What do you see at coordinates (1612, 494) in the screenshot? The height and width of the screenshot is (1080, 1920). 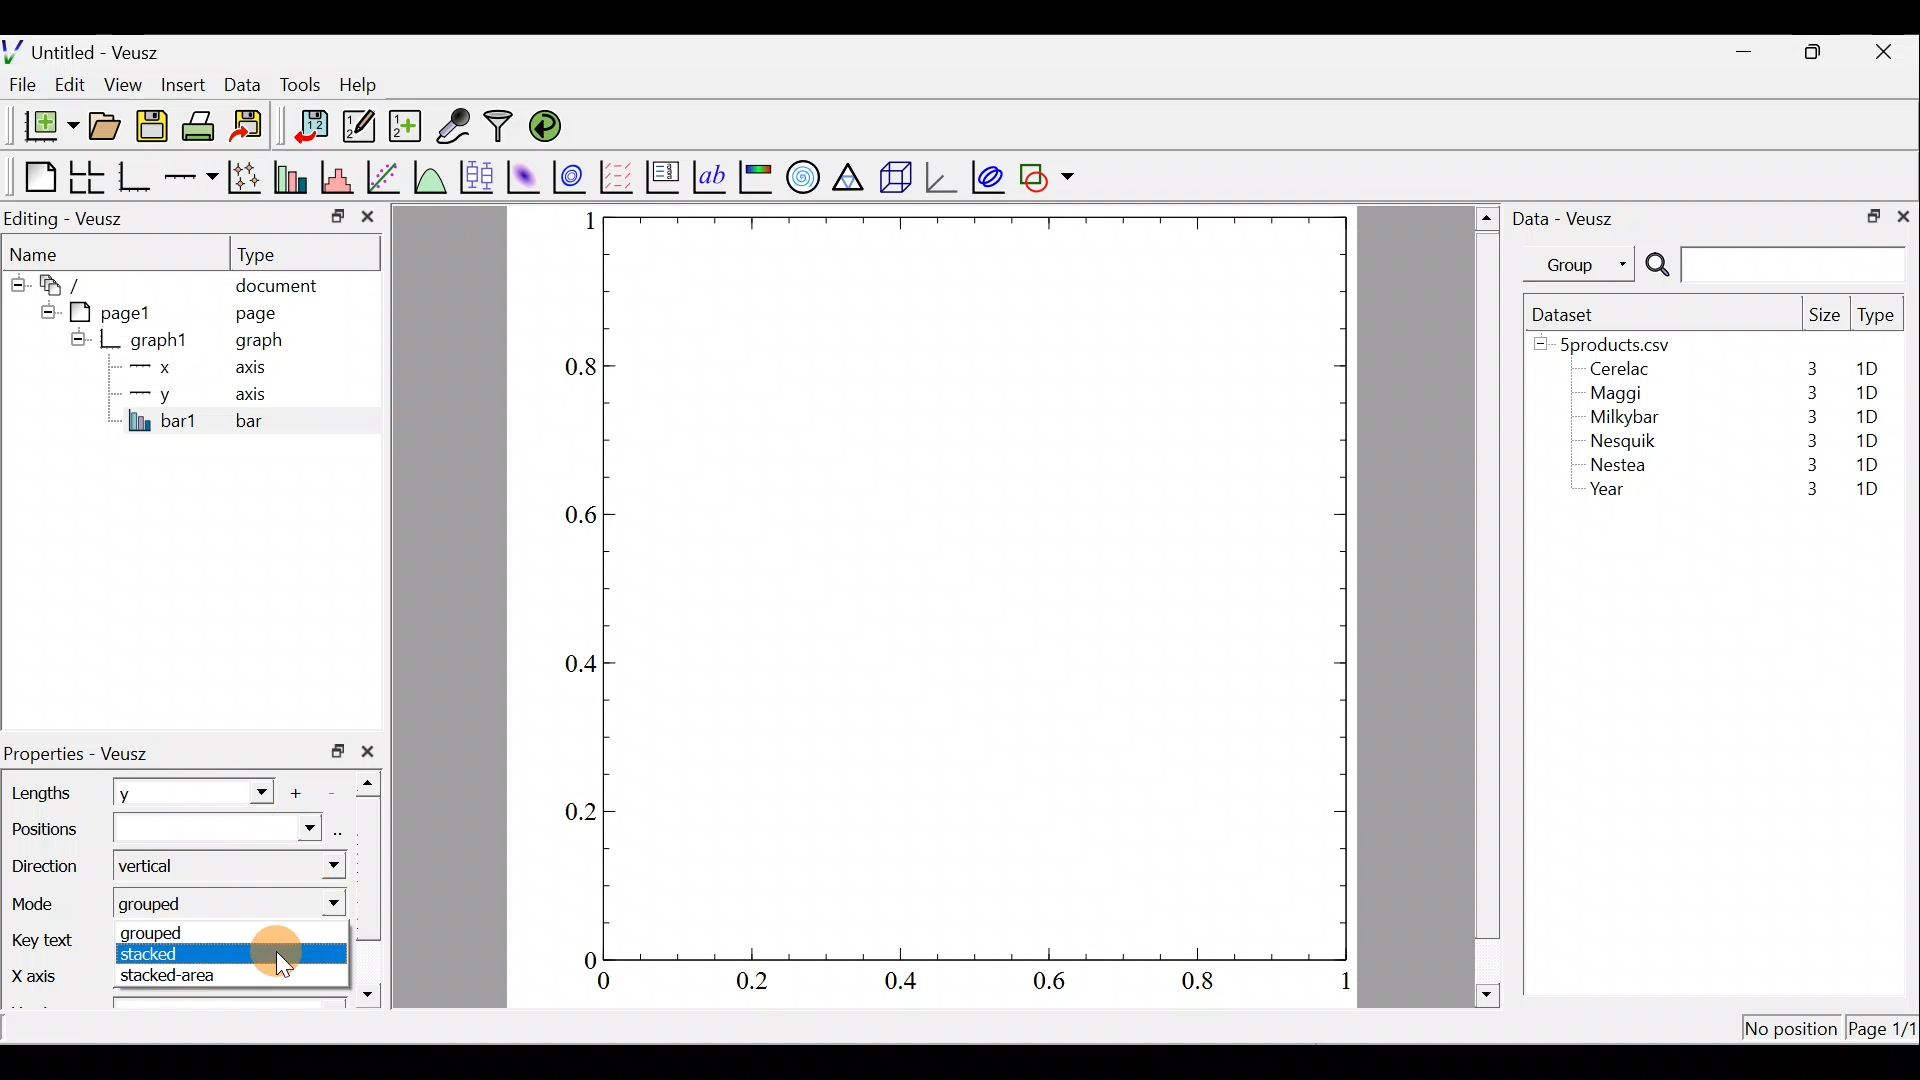 I see `Year` at bounding box center [1612, 494].